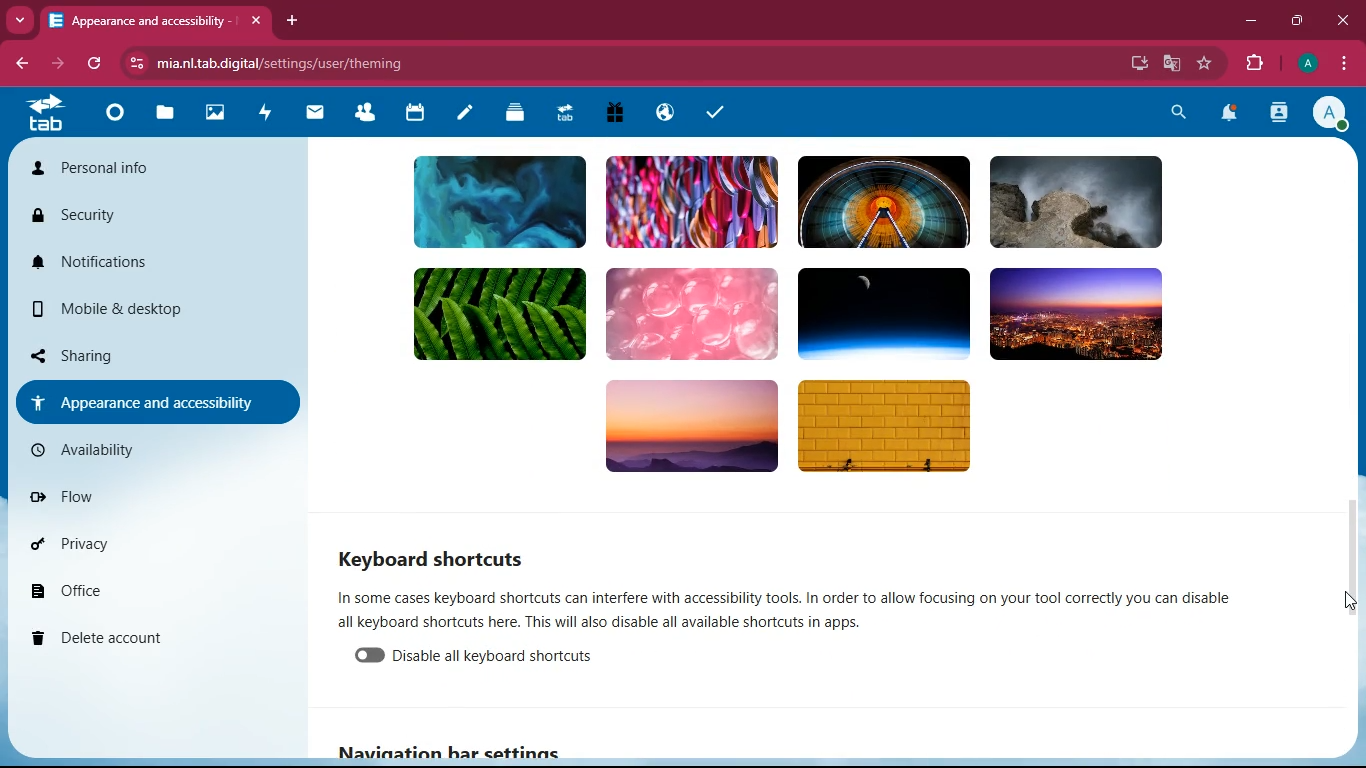 The height and width of the screenshot is (768, 1366). I want to click on flow, so click(167, 499).